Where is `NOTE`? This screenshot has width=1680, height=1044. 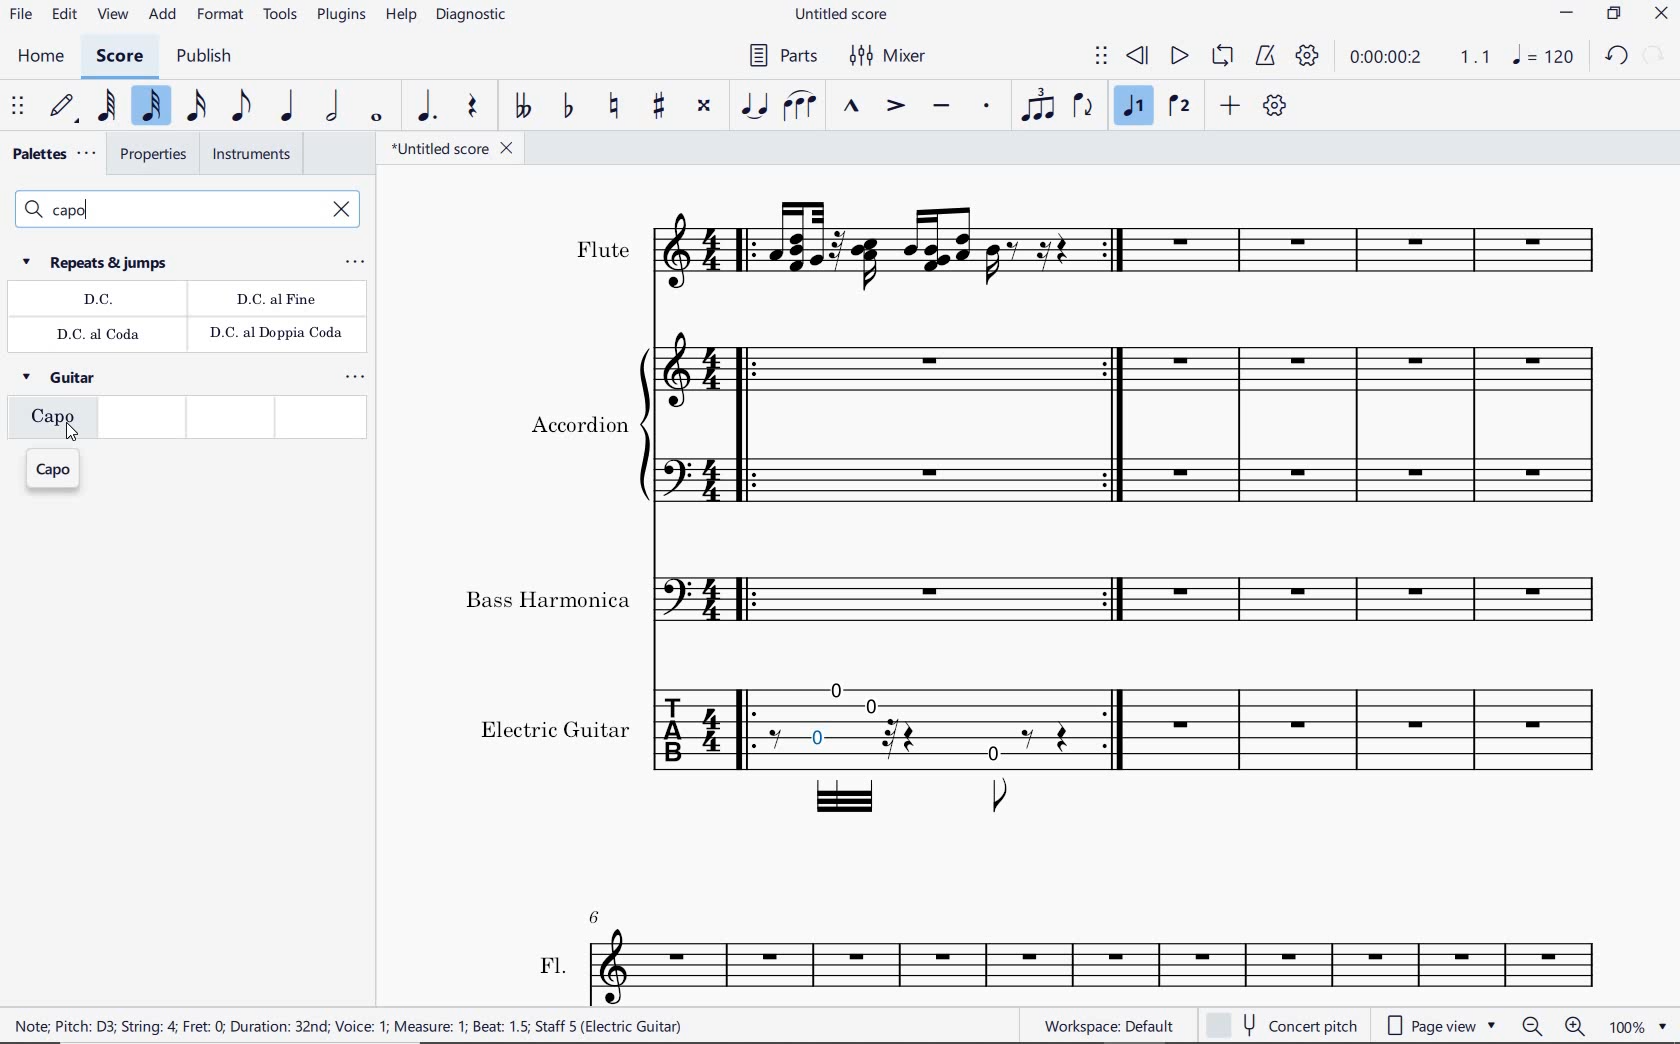
NOTE is located at coordinates (1545, 56).